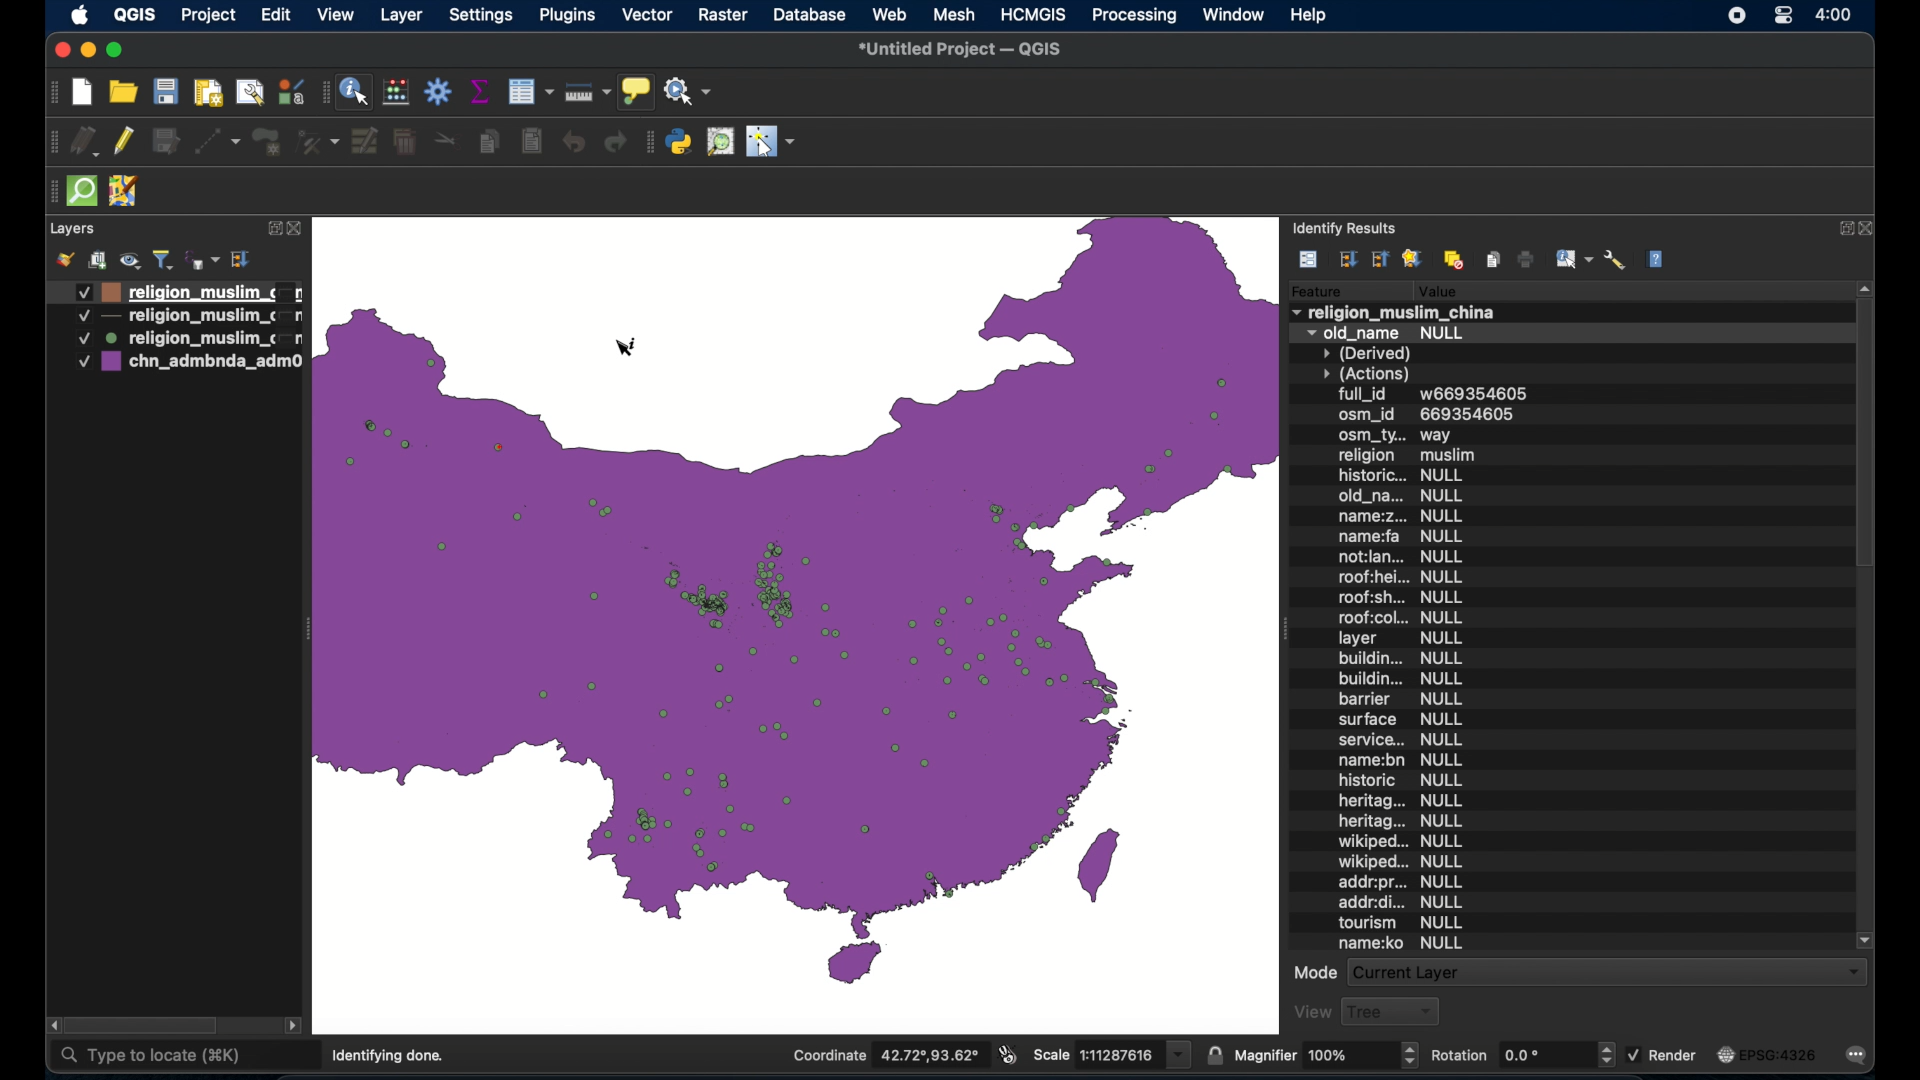 The height and width of the screenshot is (1080, 1920). I want to click on addpolygonfeature, so click(267, 142).